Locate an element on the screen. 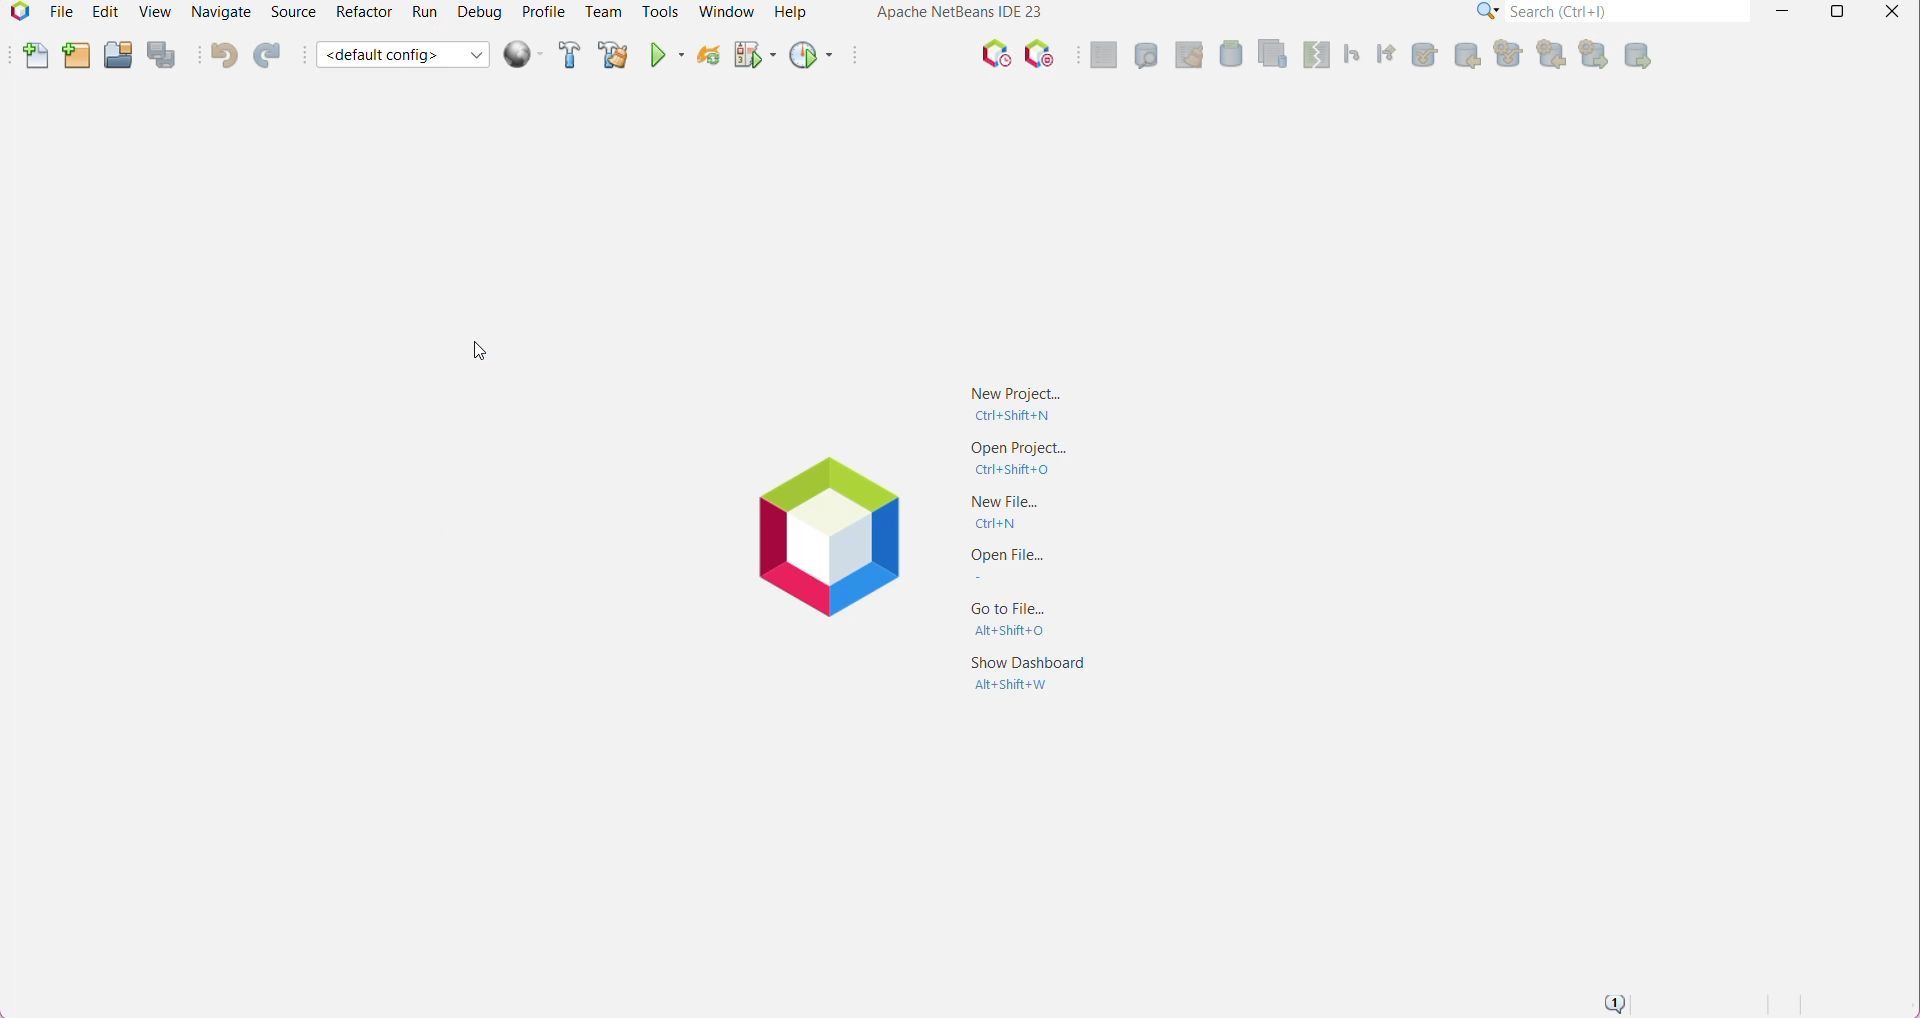  Revert Modifications is located at coordinates (1188, 55).